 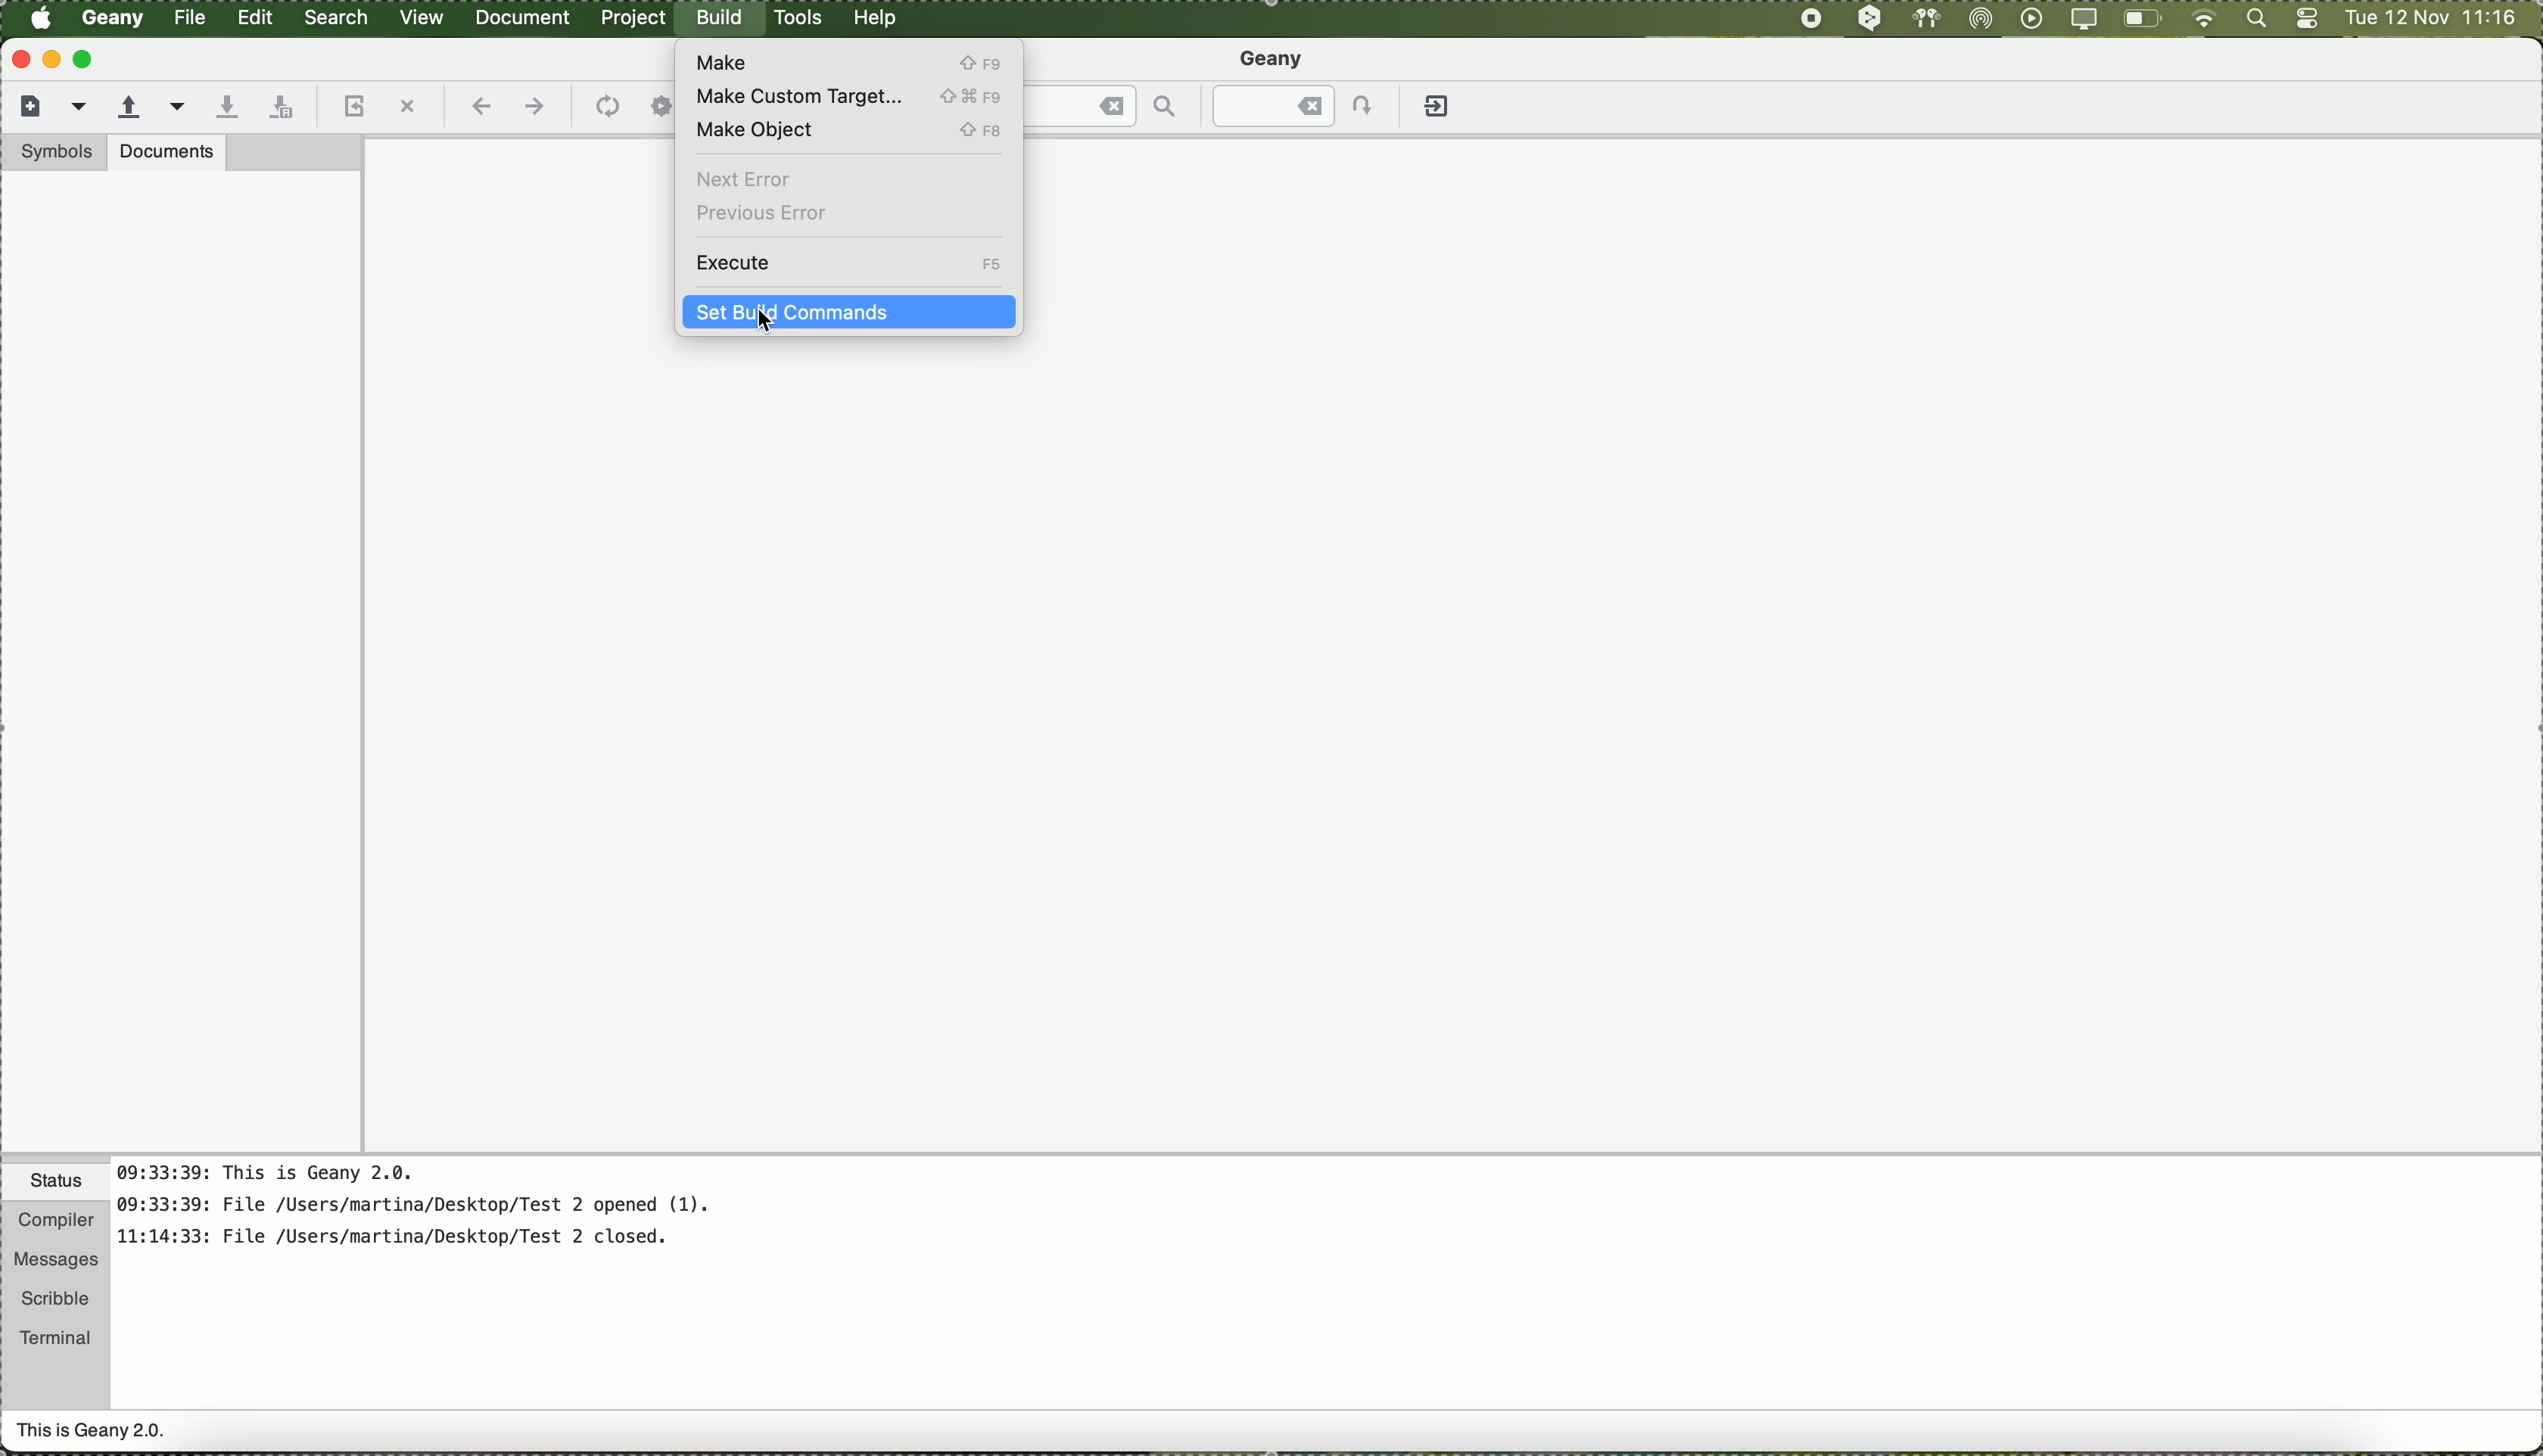 What do you see at coordinates (52, 59) in the screenshot?
I see `minimize` at bounding box center [52, 59].